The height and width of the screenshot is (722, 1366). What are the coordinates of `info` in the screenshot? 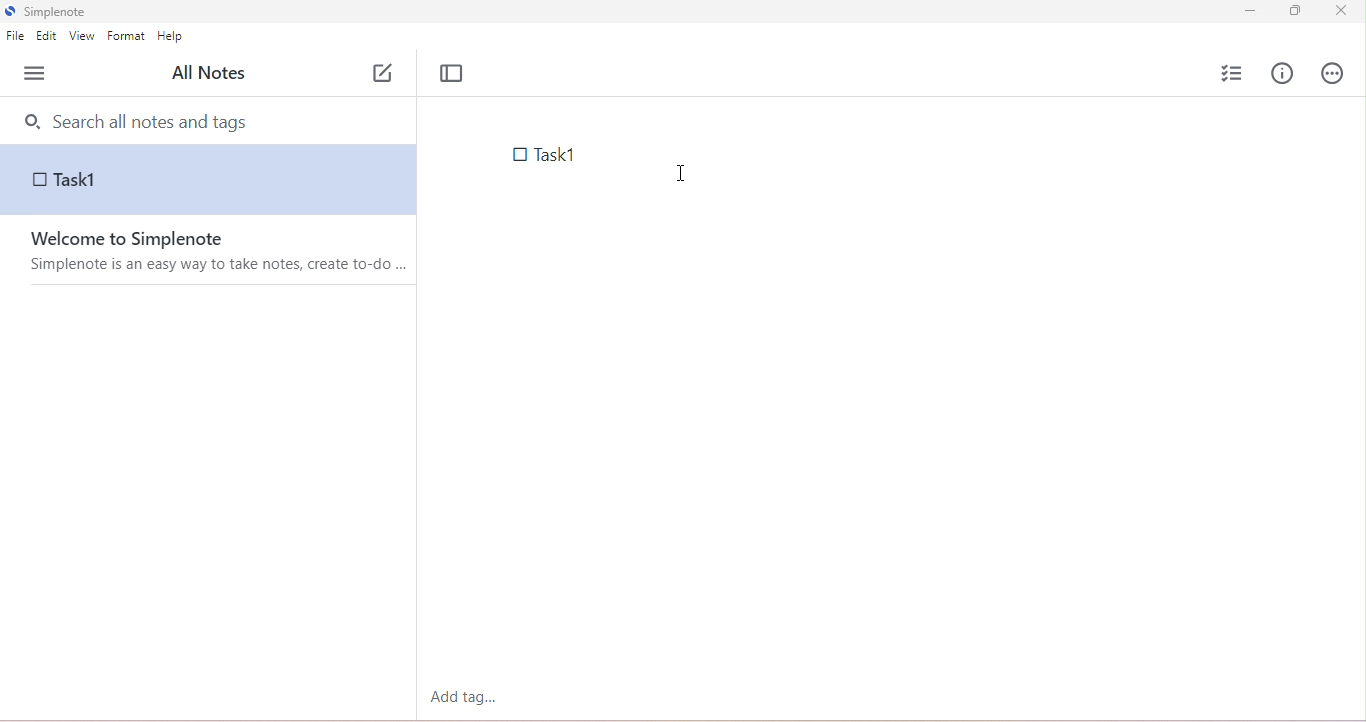 It's located at (1283, 73).